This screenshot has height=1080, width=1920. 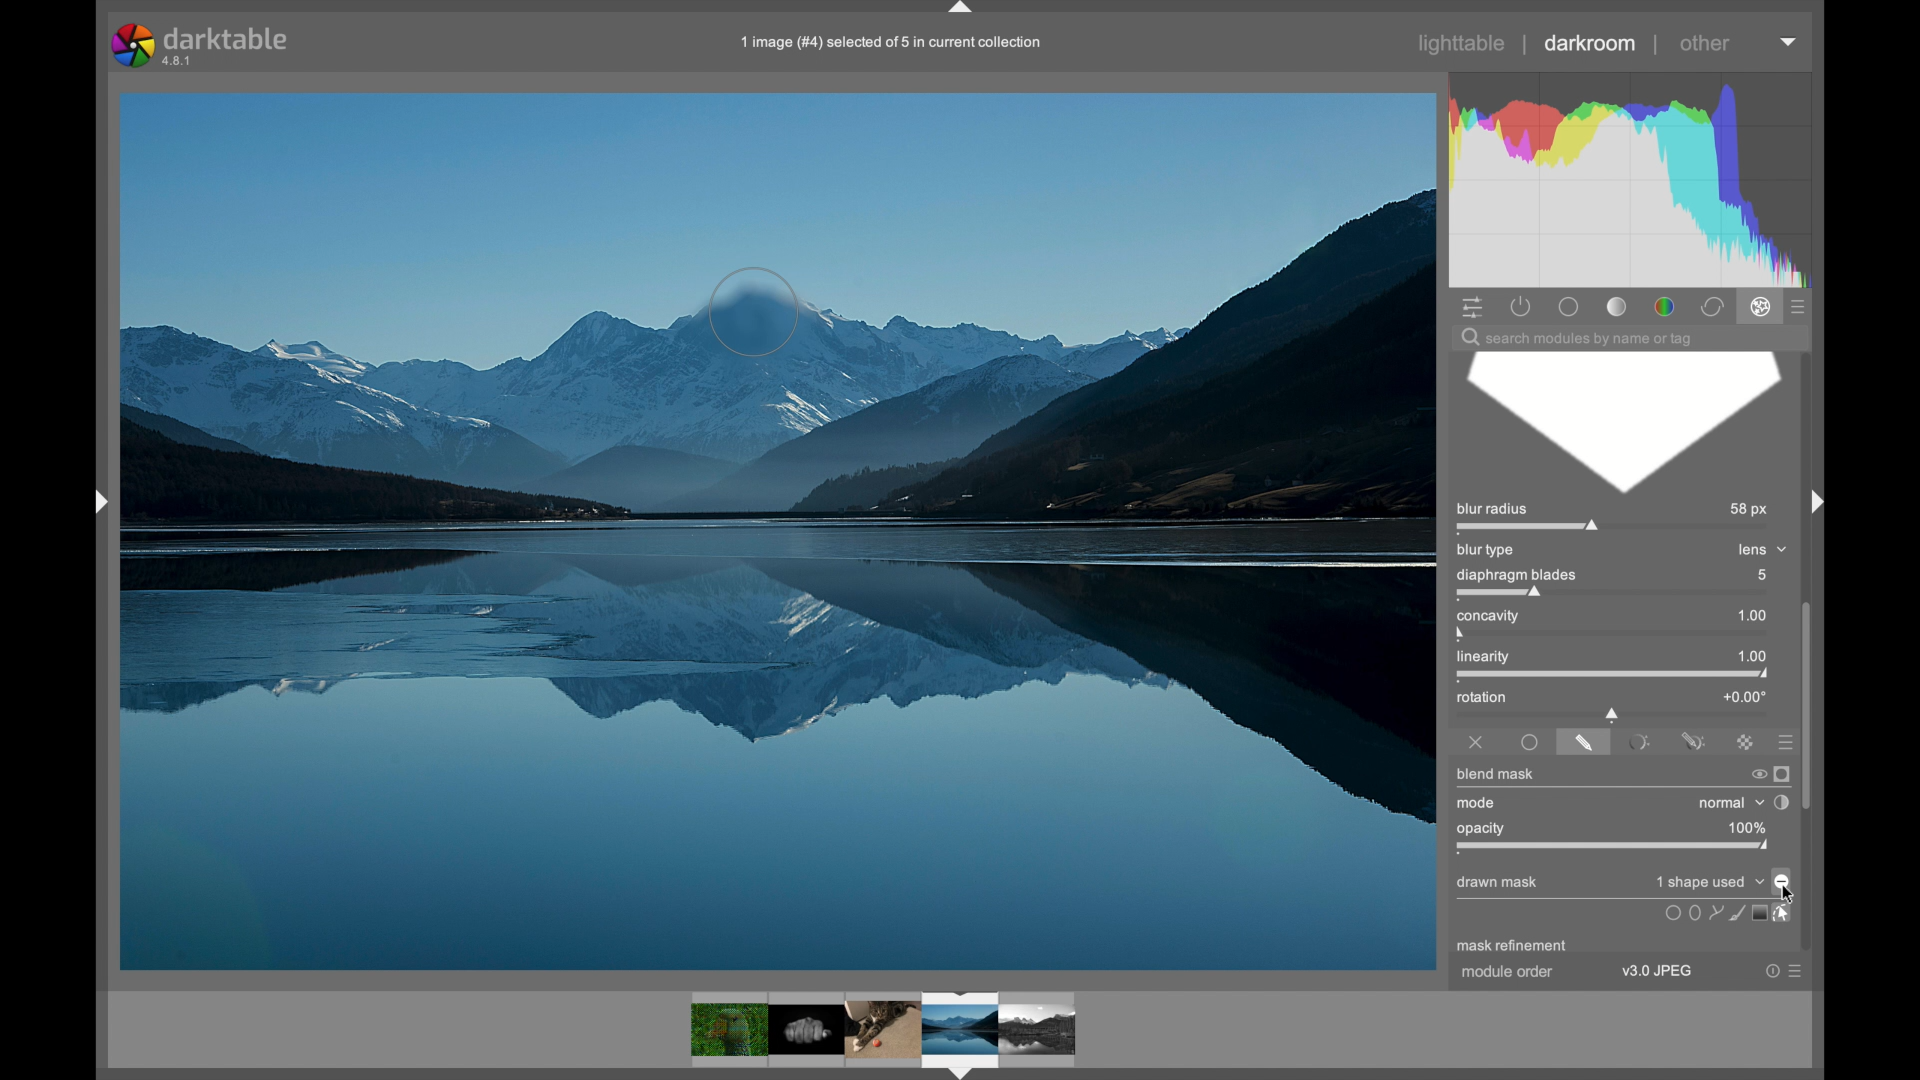 I want to click on toggle blending order, so click(x=1783, y=802).